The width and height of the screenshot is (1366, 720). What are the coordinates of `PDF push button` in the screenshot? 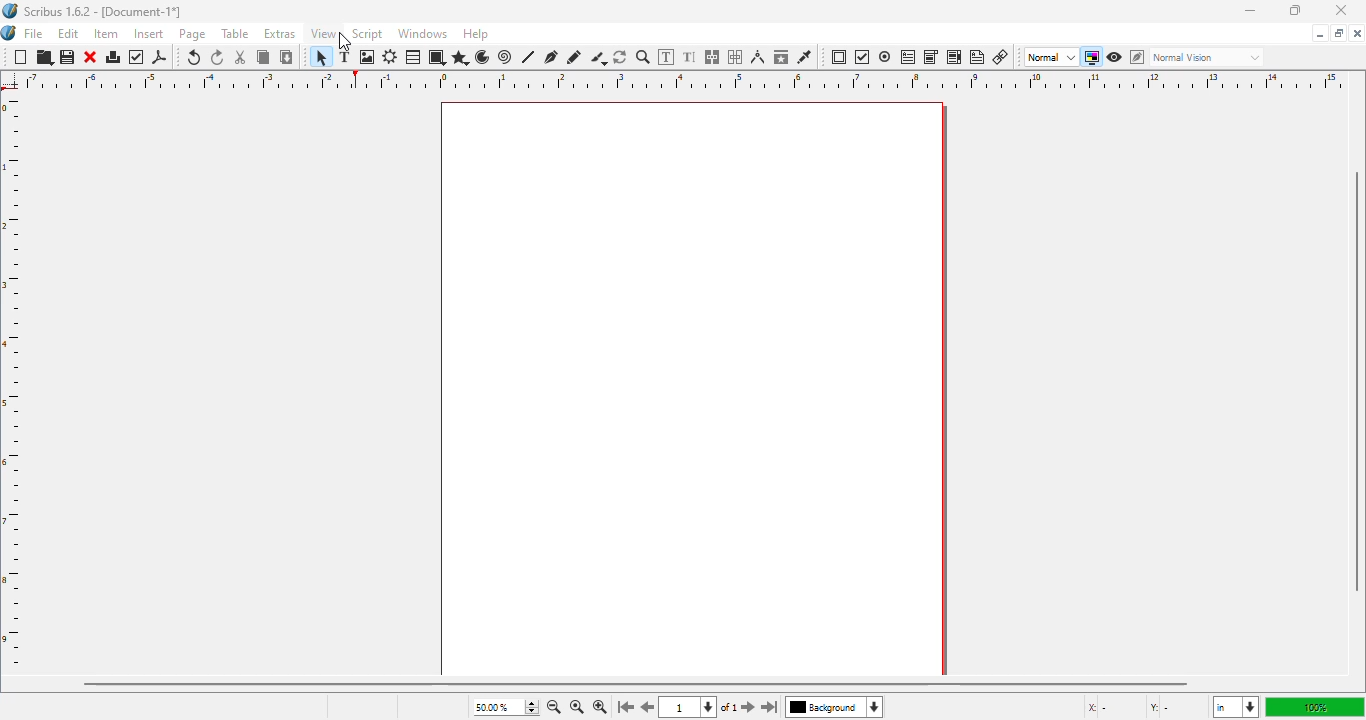 It's located at (839, 57).